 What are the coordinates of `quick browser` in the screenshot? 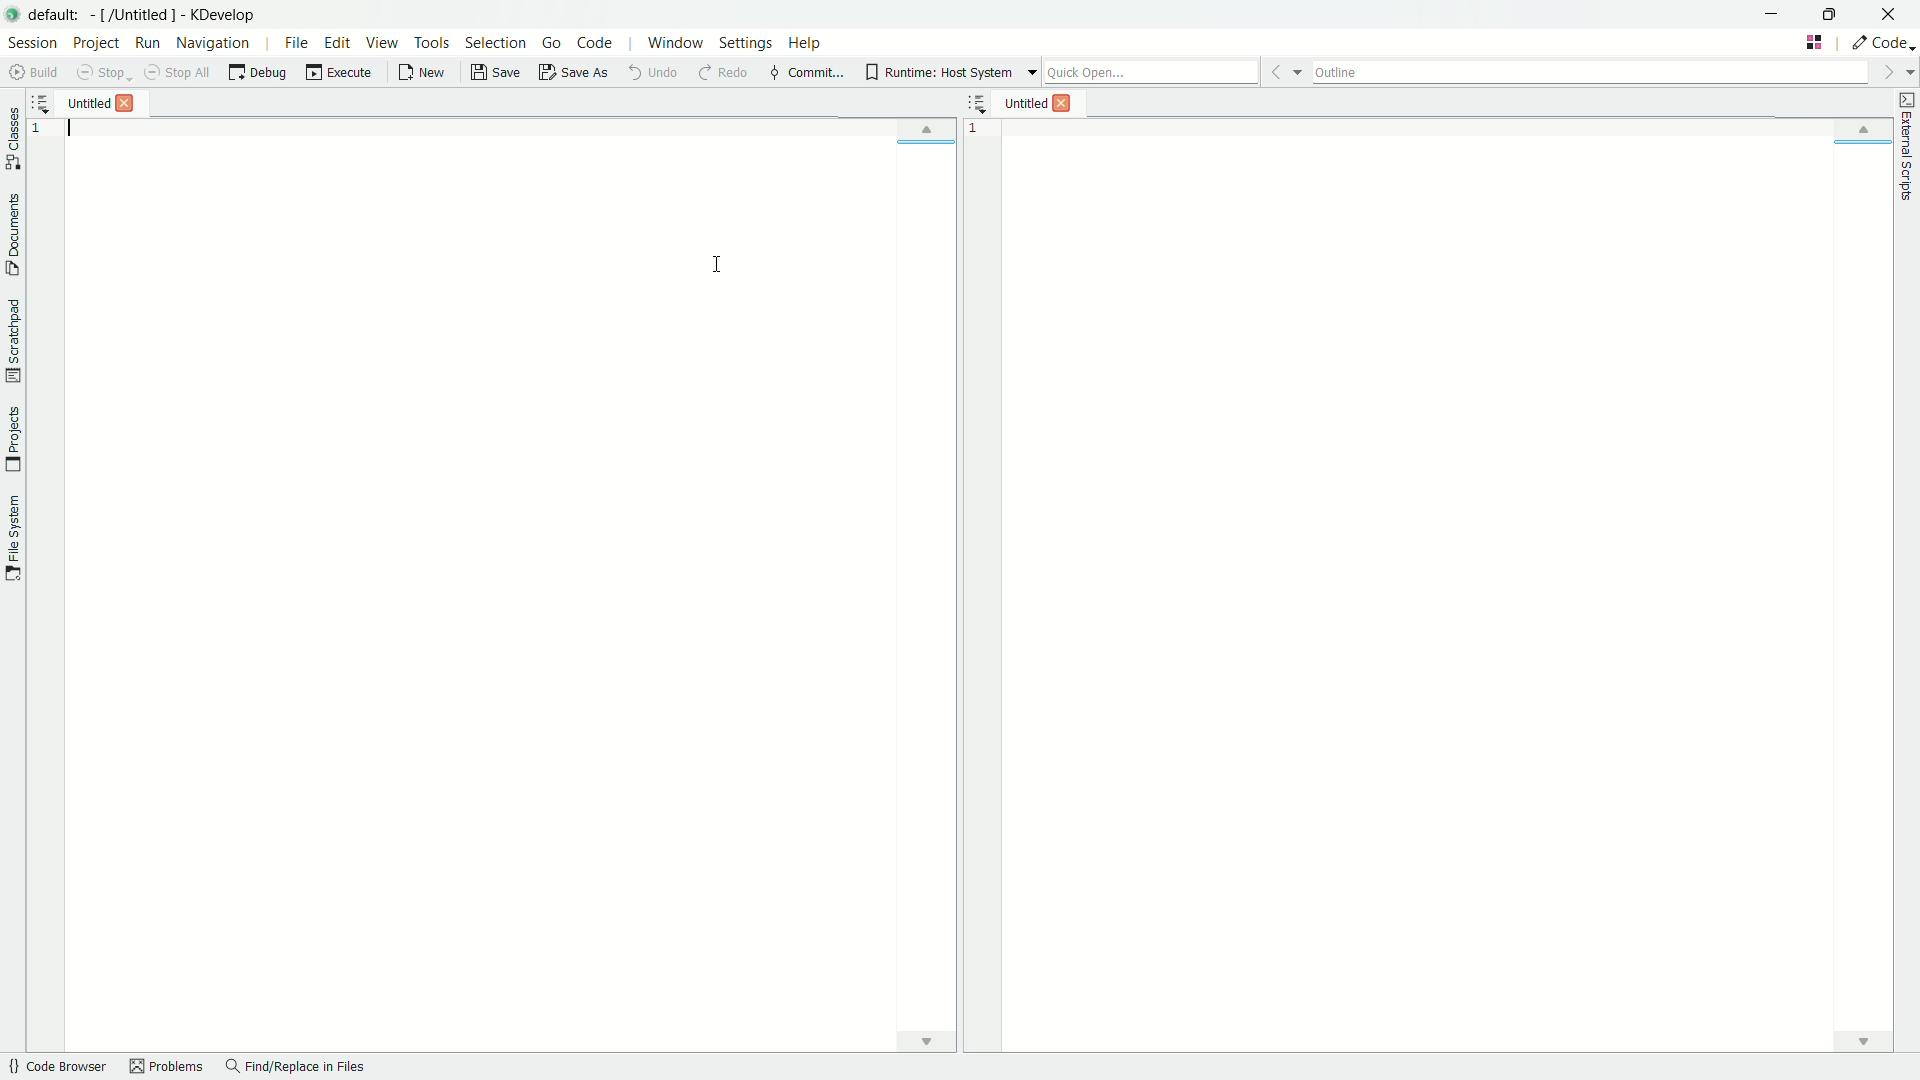 It's located at (58, 1066).